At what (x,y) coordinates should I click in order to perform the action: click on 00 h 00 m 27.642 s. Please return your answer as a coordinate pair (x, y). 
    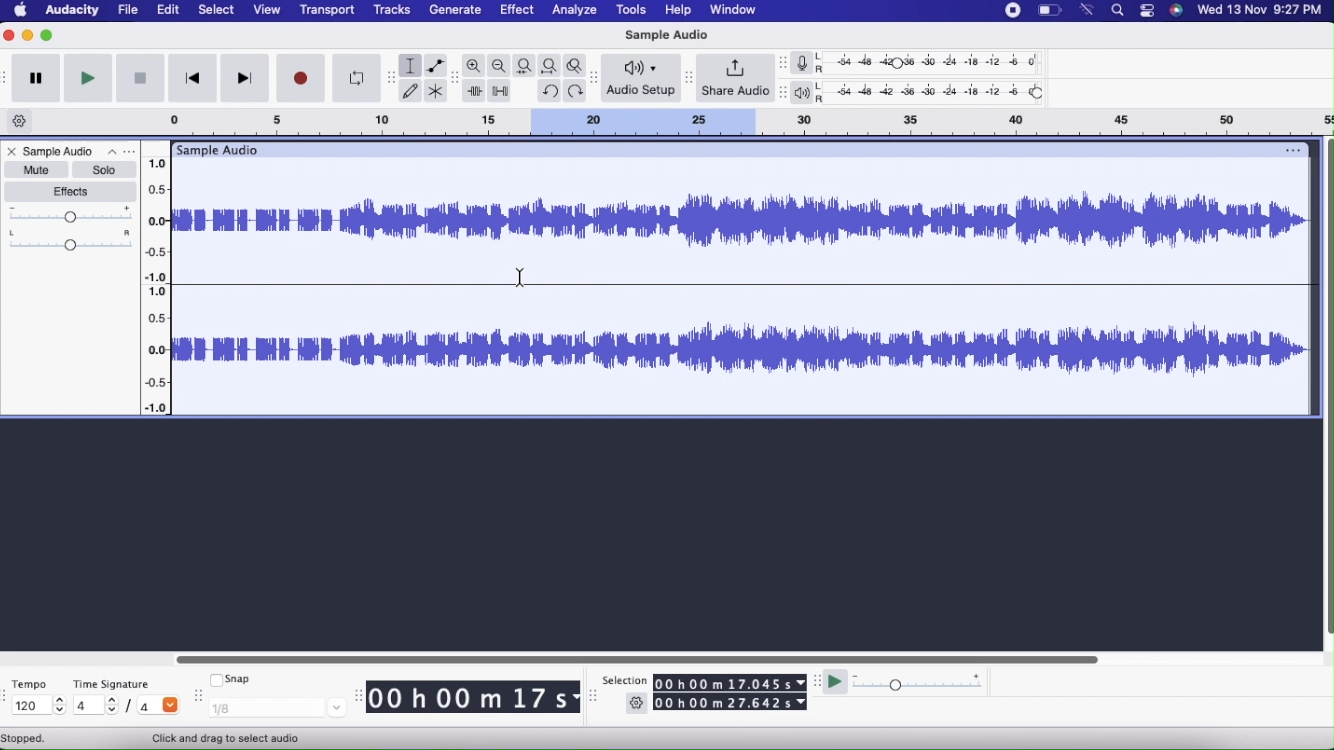
    Looking at the image, I should click on (731, 704).